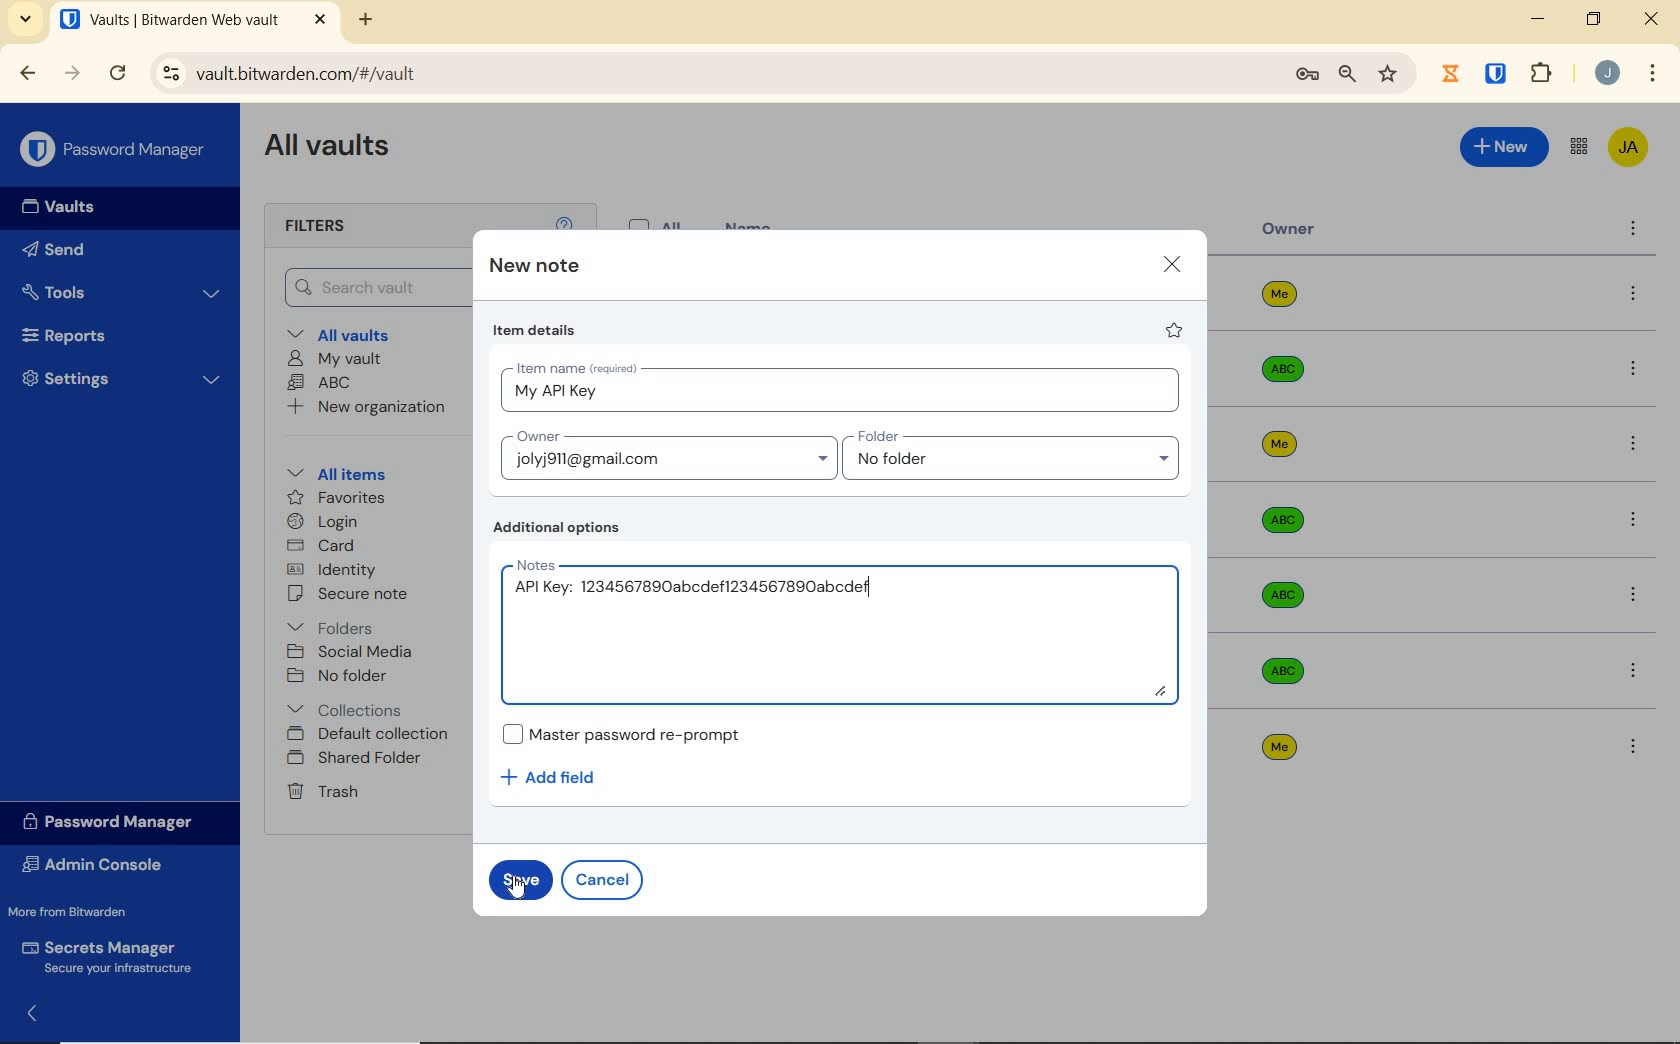 The width and height of the screenshot is (1680, 1044). What do you see at coordinates (374, 286) in the screenshot?
I see `Search Vault` at bounding box center [374, 286].